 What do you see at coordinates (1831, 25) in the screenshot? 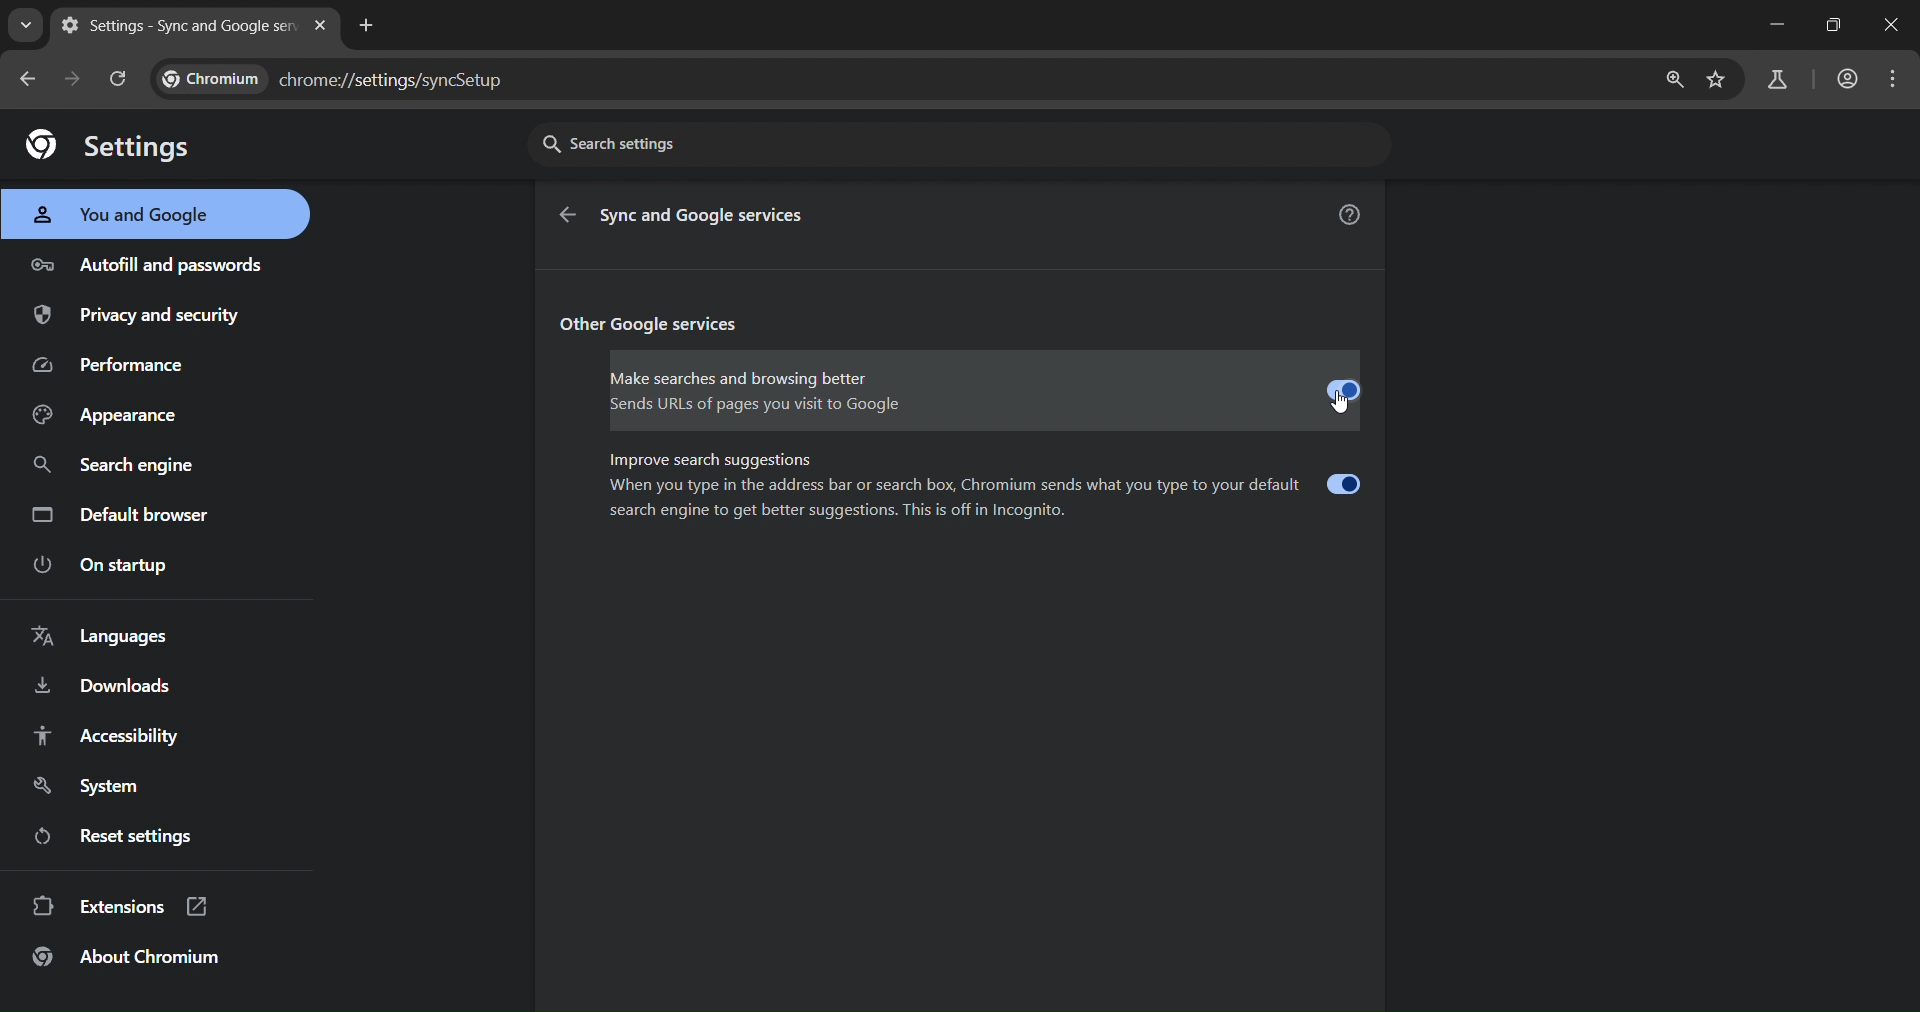
I see `restore down` at bounding box center [1831, 25].